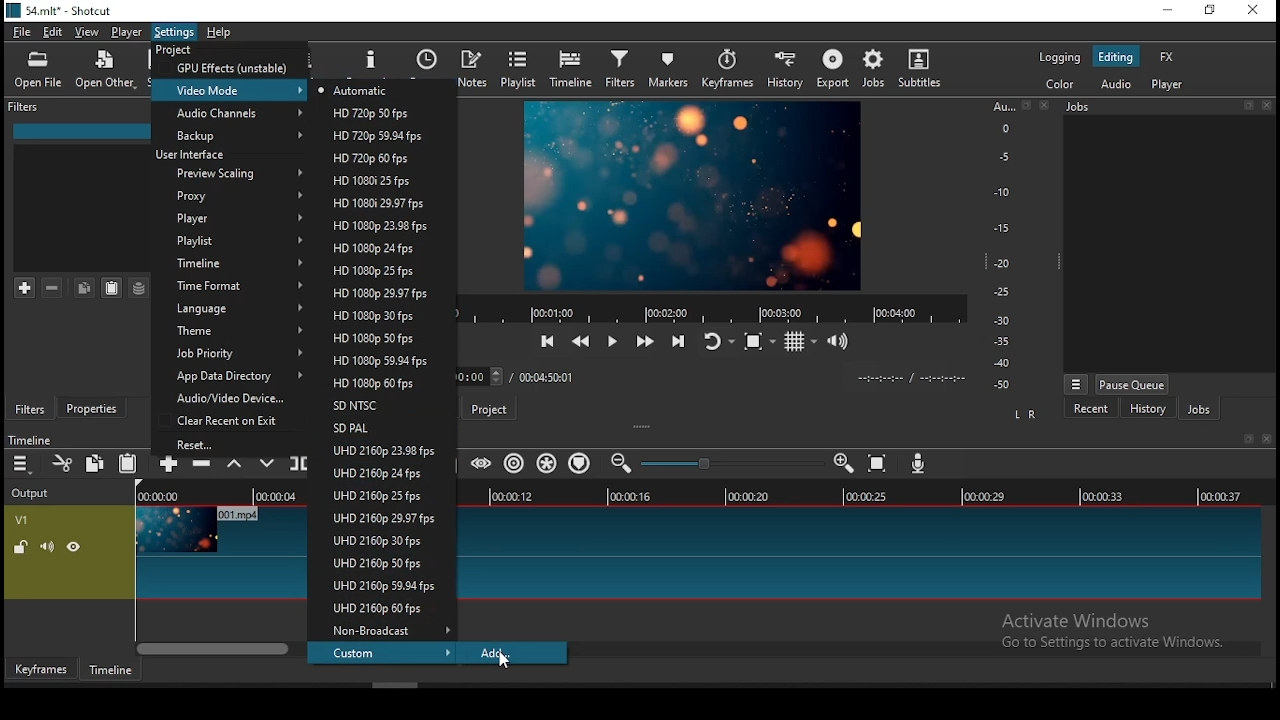 The image size is (1280, 720). I want to click on resolution option, so click(379, 562).